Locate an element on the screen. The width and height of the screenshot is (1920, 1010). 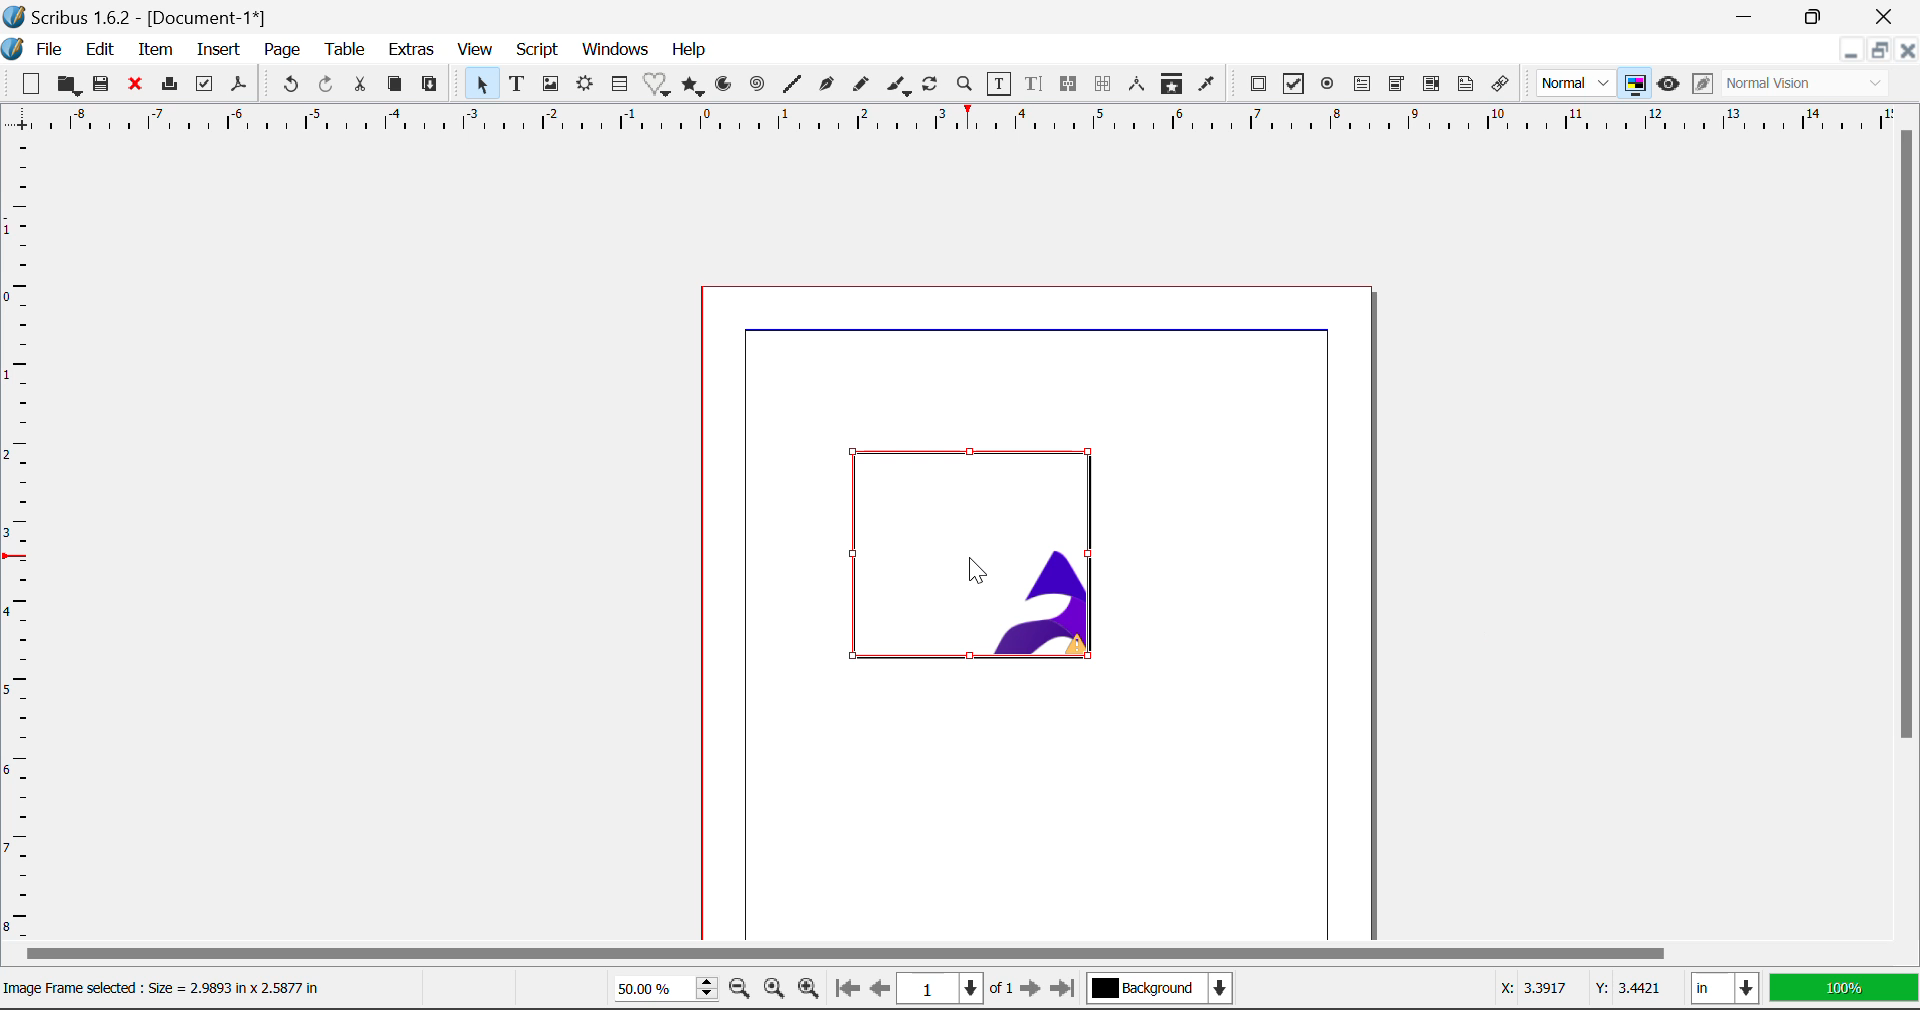
Extras is located at coordinates (413, 50).